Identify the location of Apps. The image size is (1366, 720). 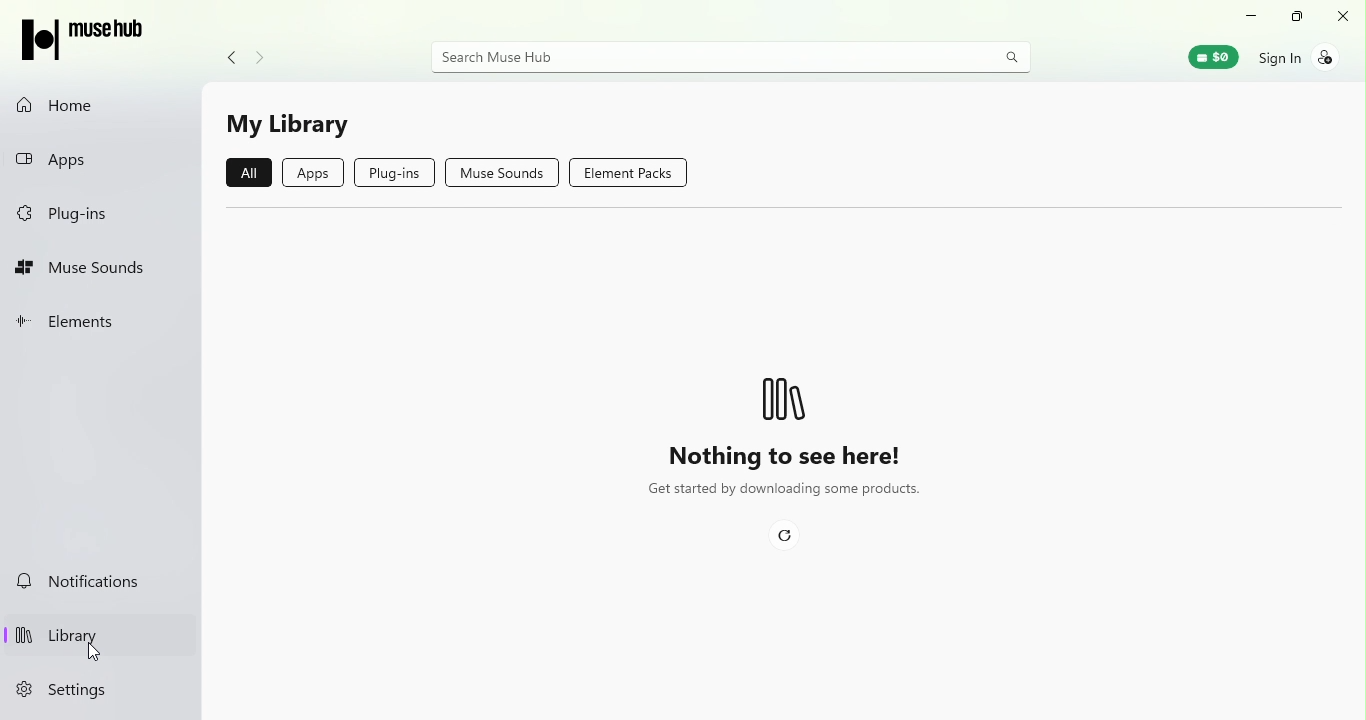
(79, 158).